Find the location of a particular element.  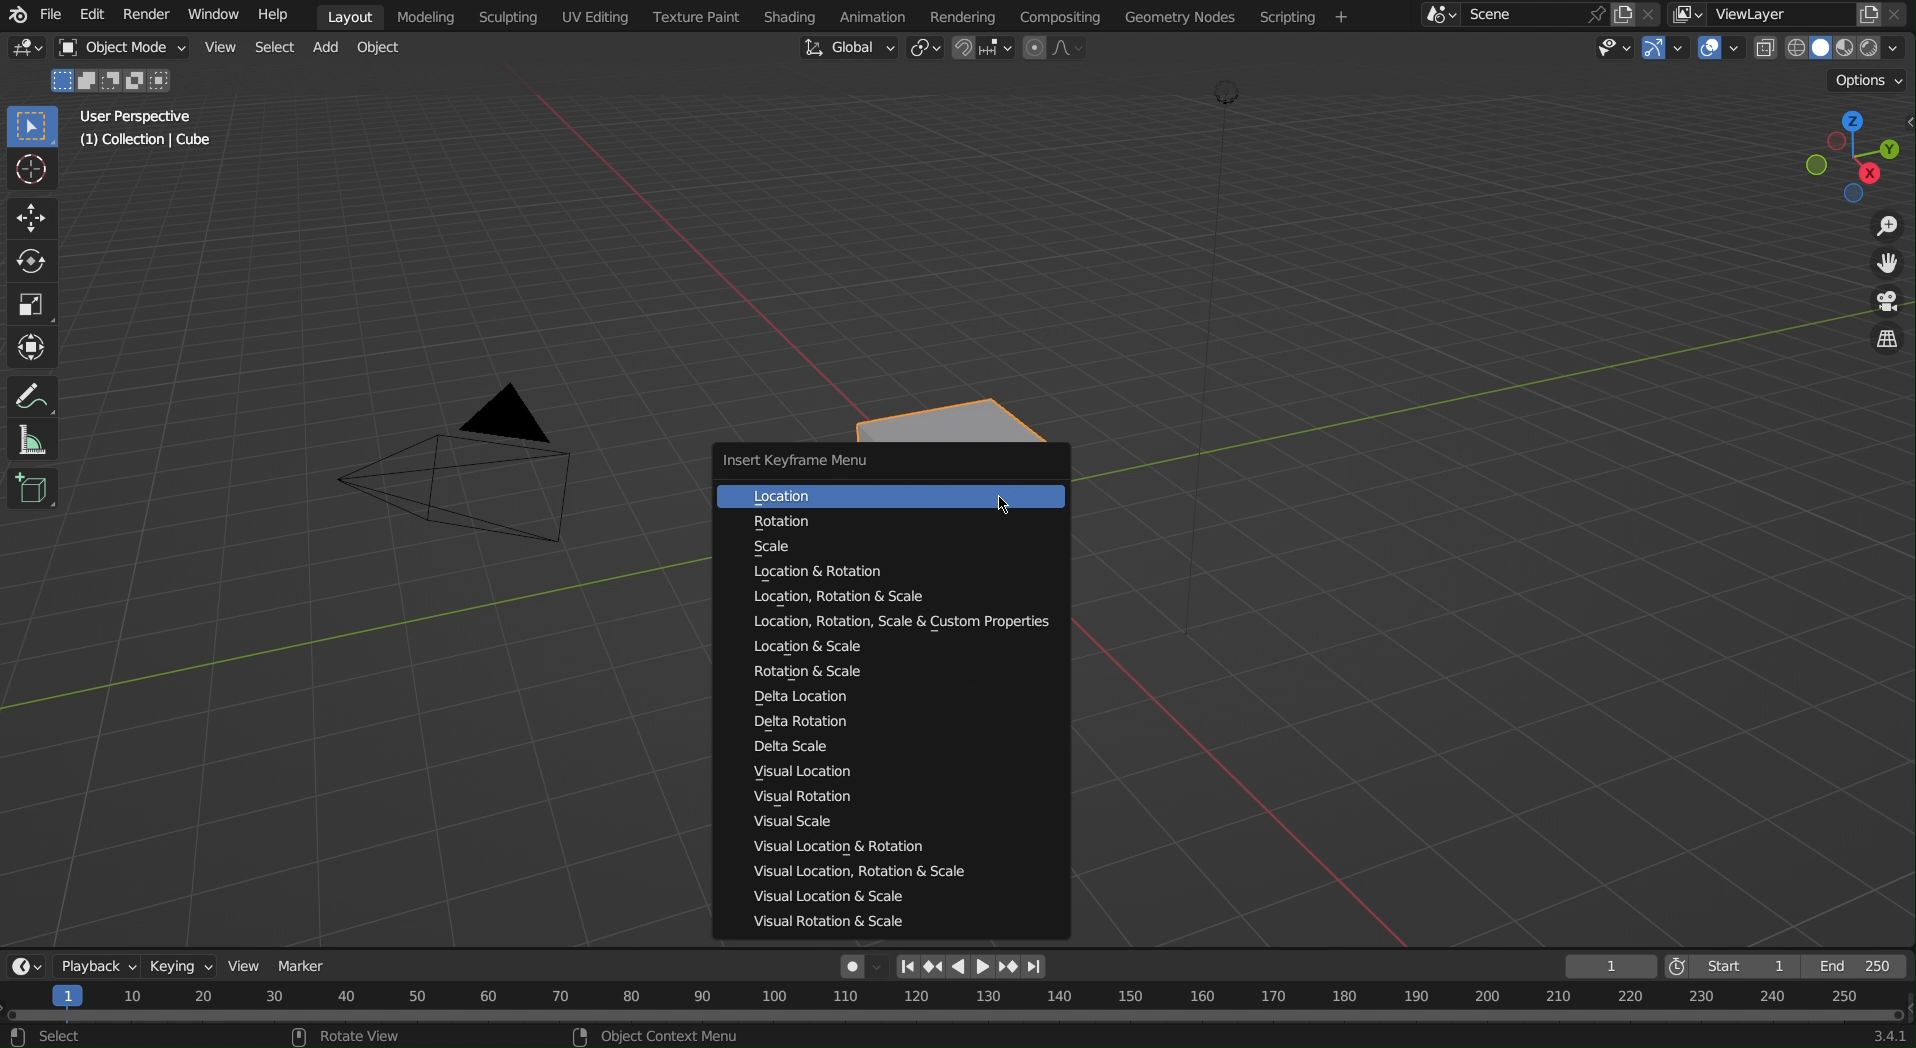

Auto Keying is located at coordinates (849, 966).